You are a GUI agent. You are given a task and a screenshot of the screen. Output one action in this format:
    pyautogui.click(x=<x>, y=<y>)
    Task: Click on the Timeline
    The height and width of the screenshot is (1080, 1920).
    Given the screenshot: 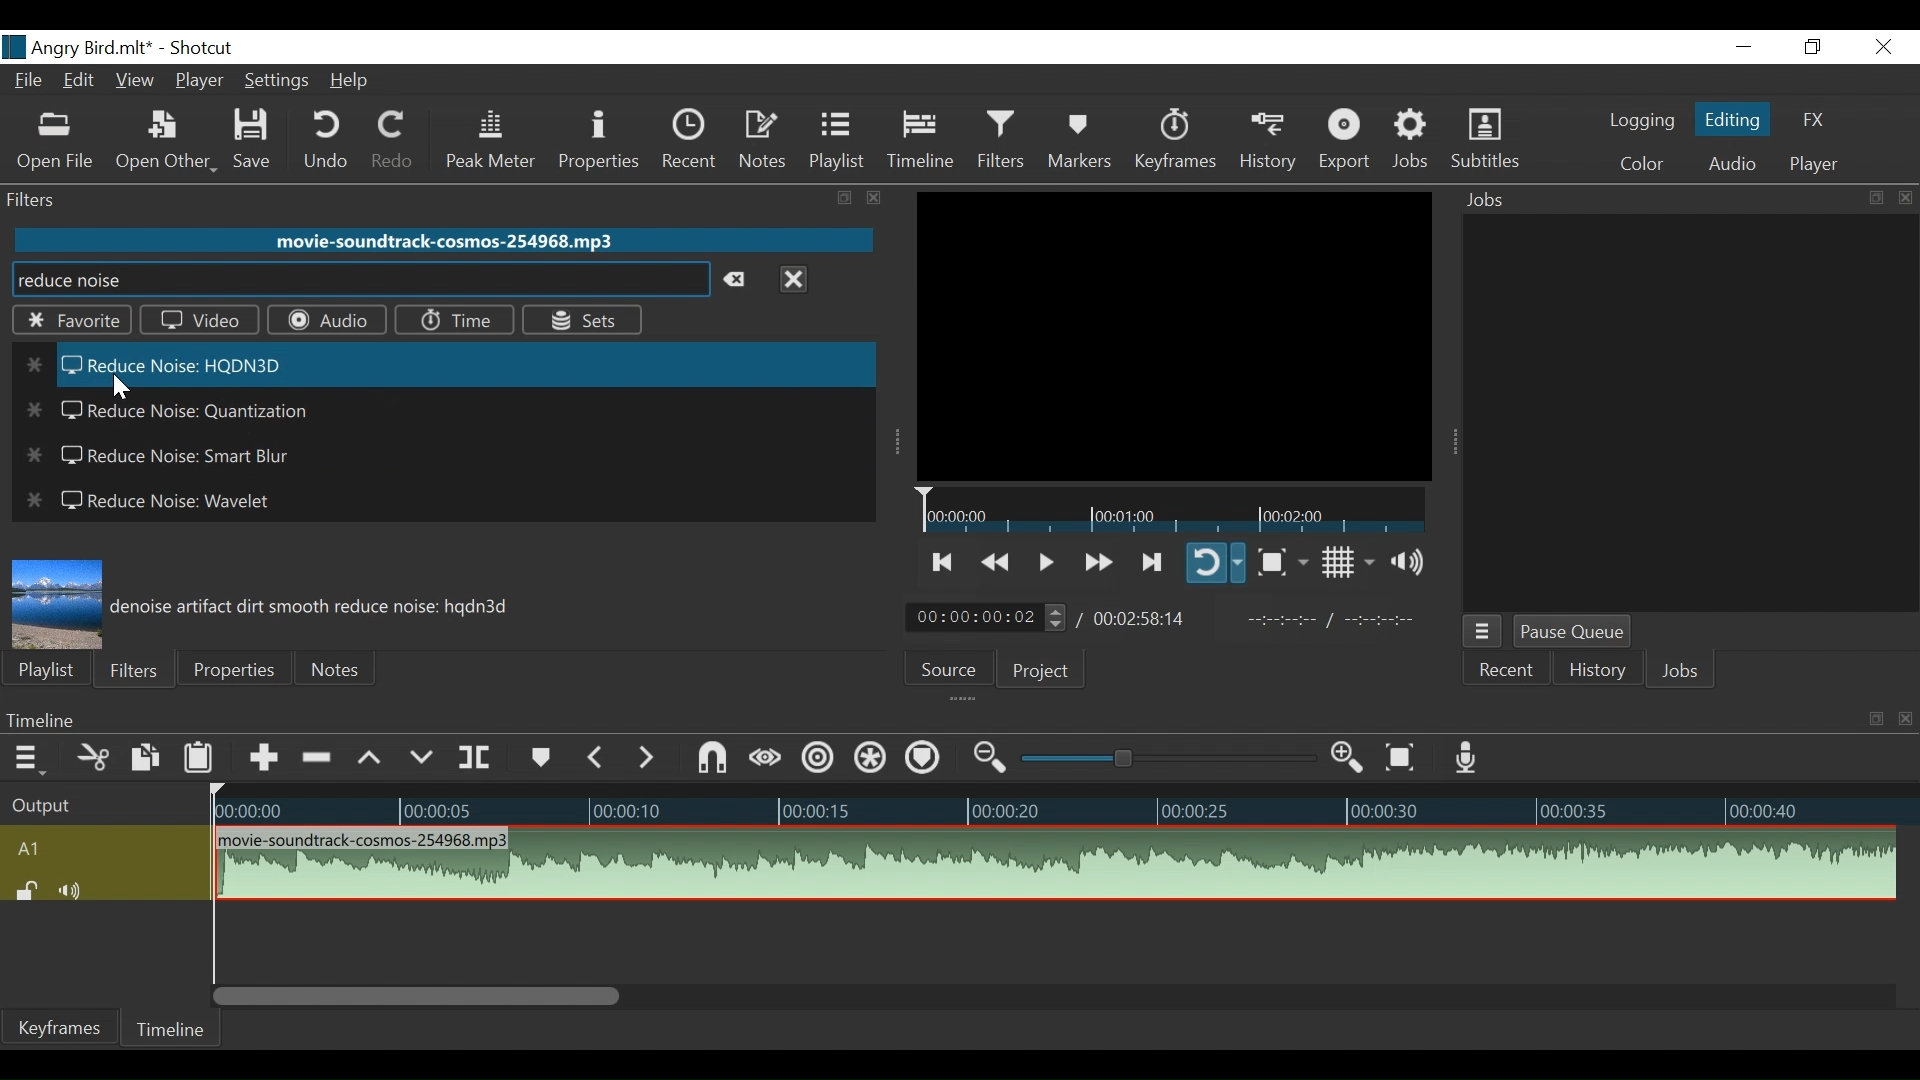 What is the action you would take?
    pyautogui.click(x=1171, y=510)
    